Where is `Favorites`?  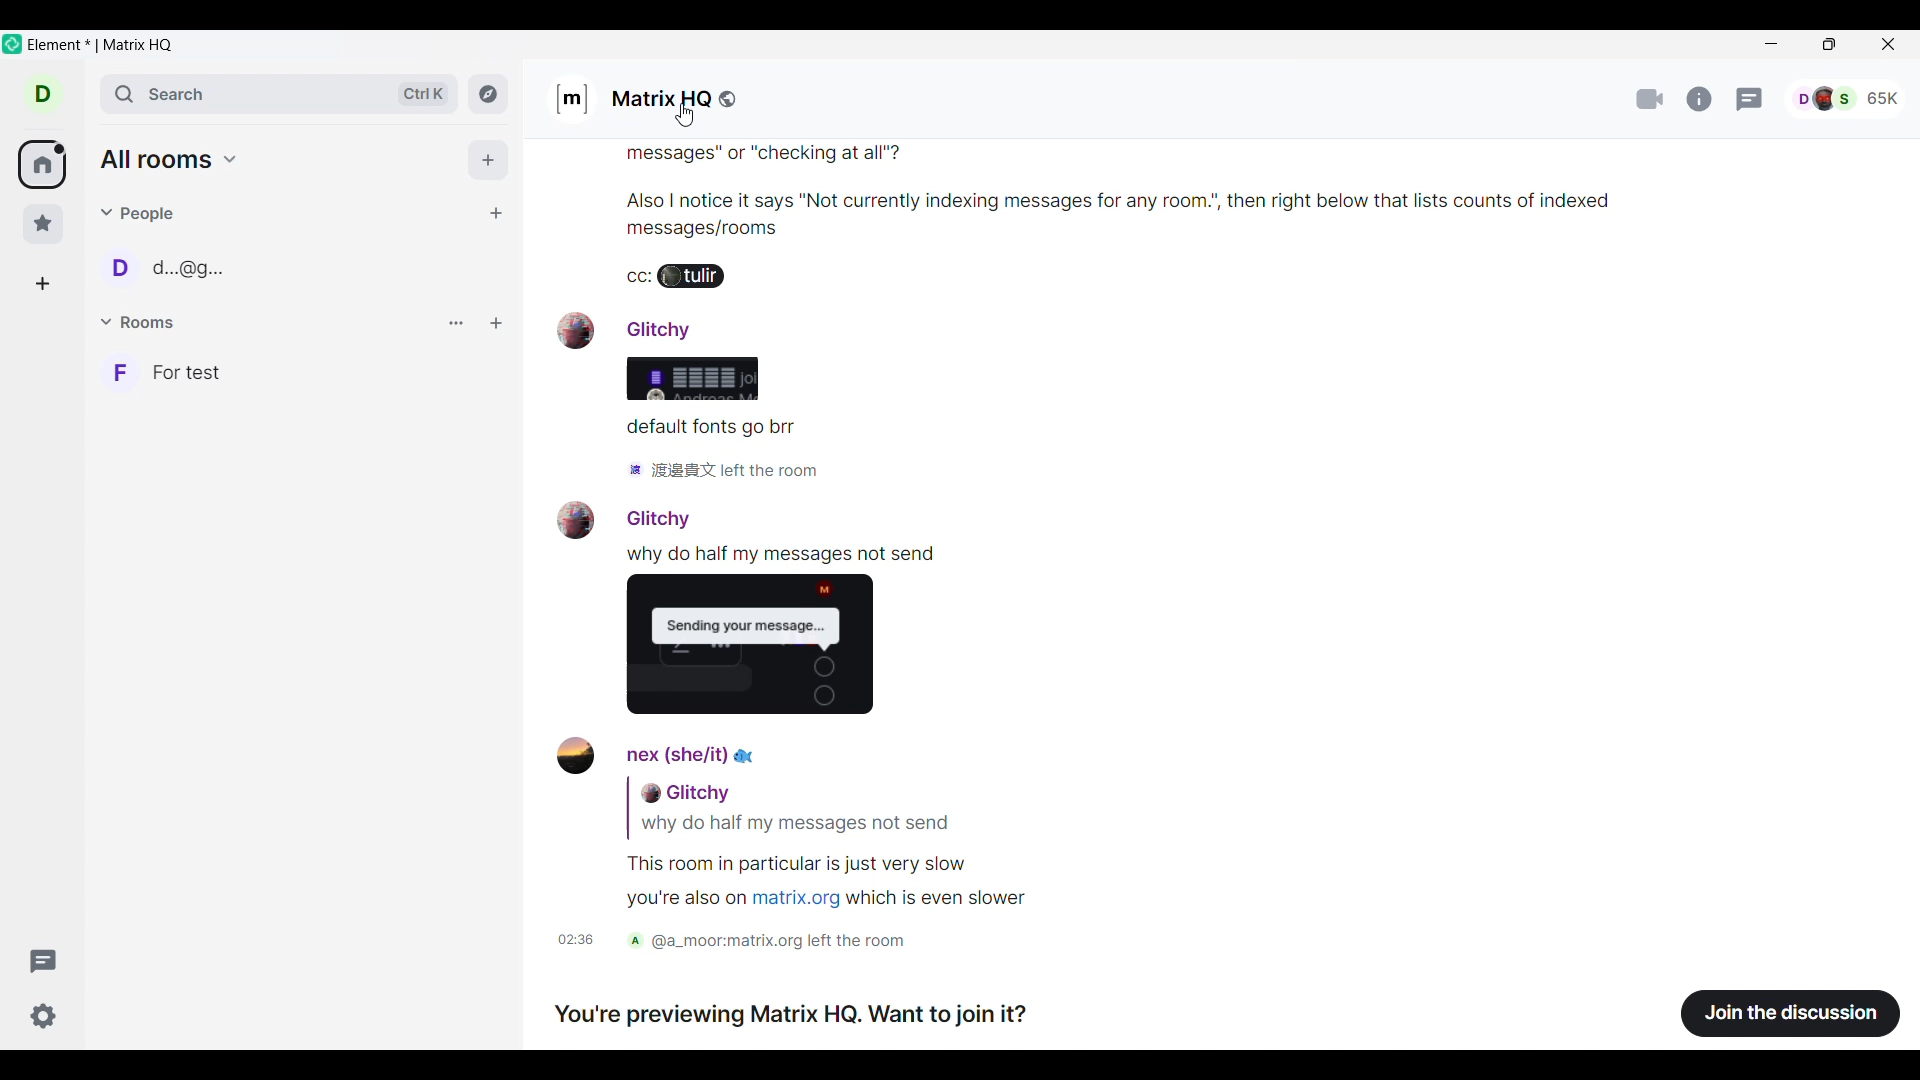
Favorites is located at coordinates (43, 224).